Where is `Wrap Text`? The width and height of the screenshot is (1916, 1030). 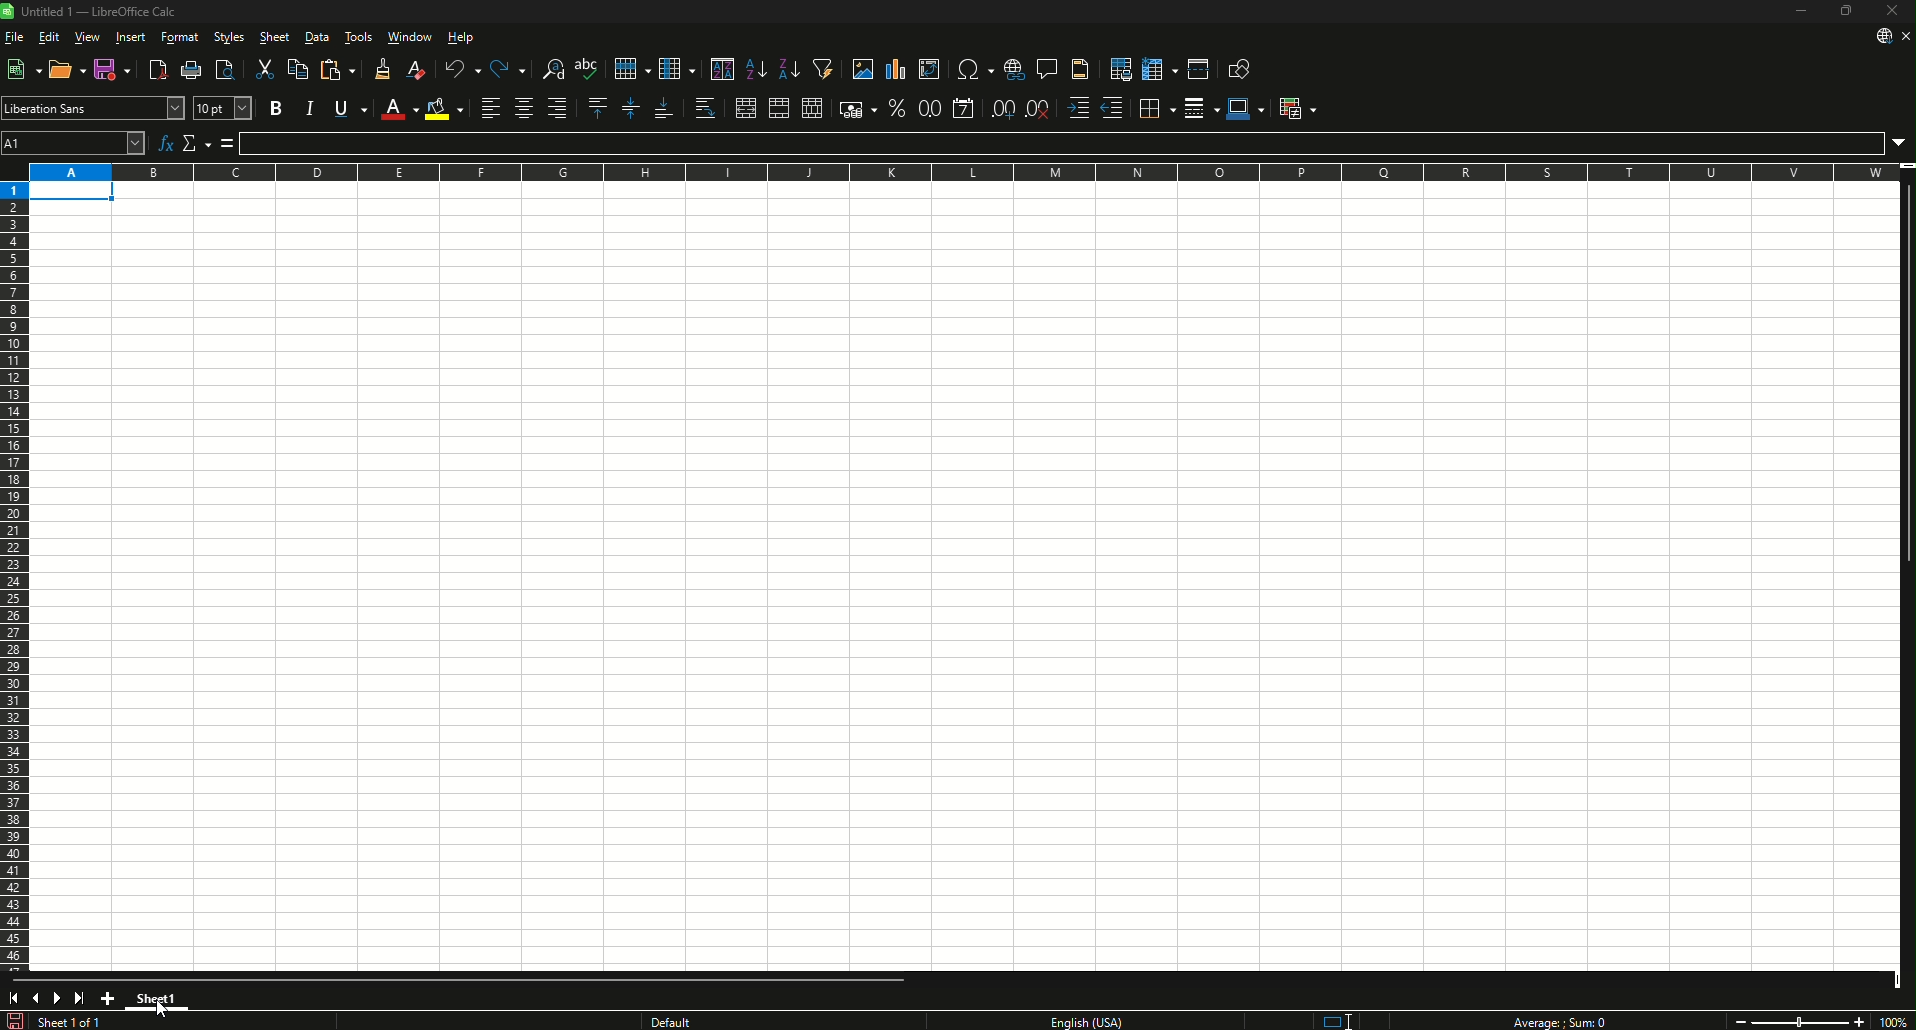 Wrap Text is located at coordinates (705, 108).